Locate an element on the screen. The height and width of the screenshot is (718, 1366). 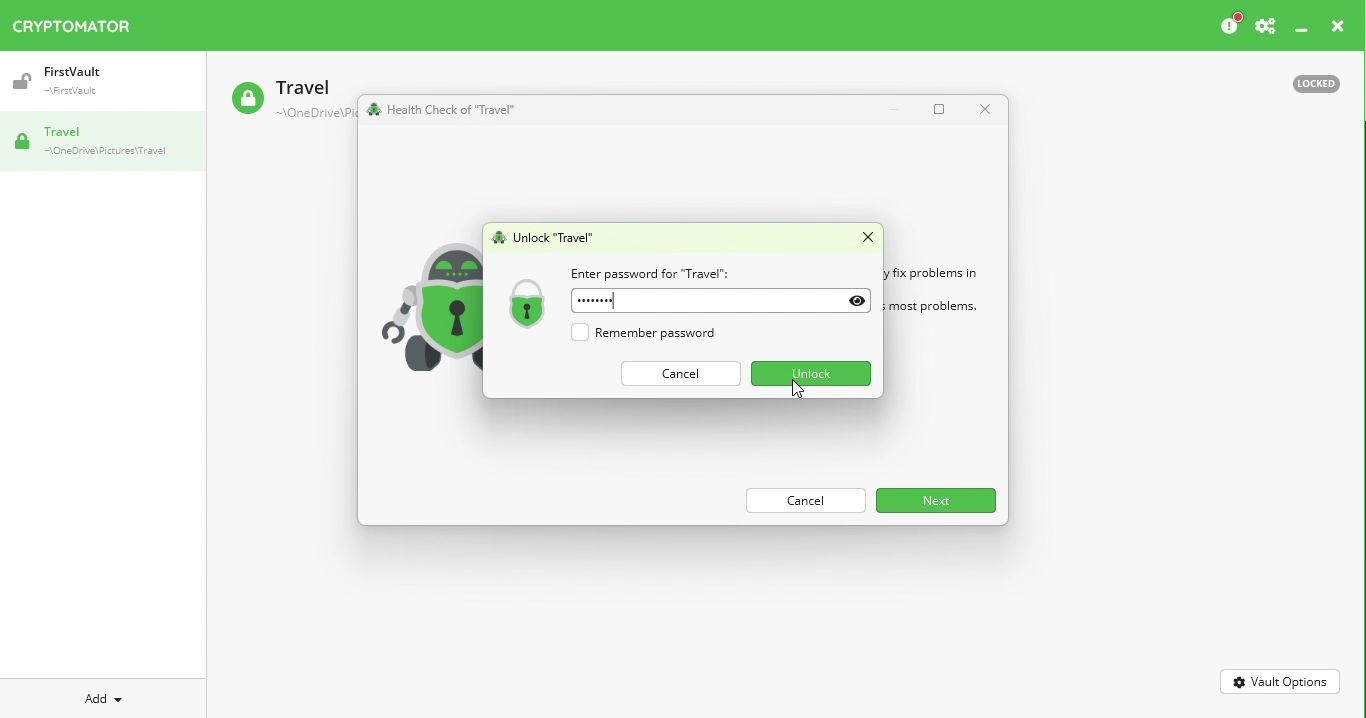
Next is located at coordinates (938, 499).